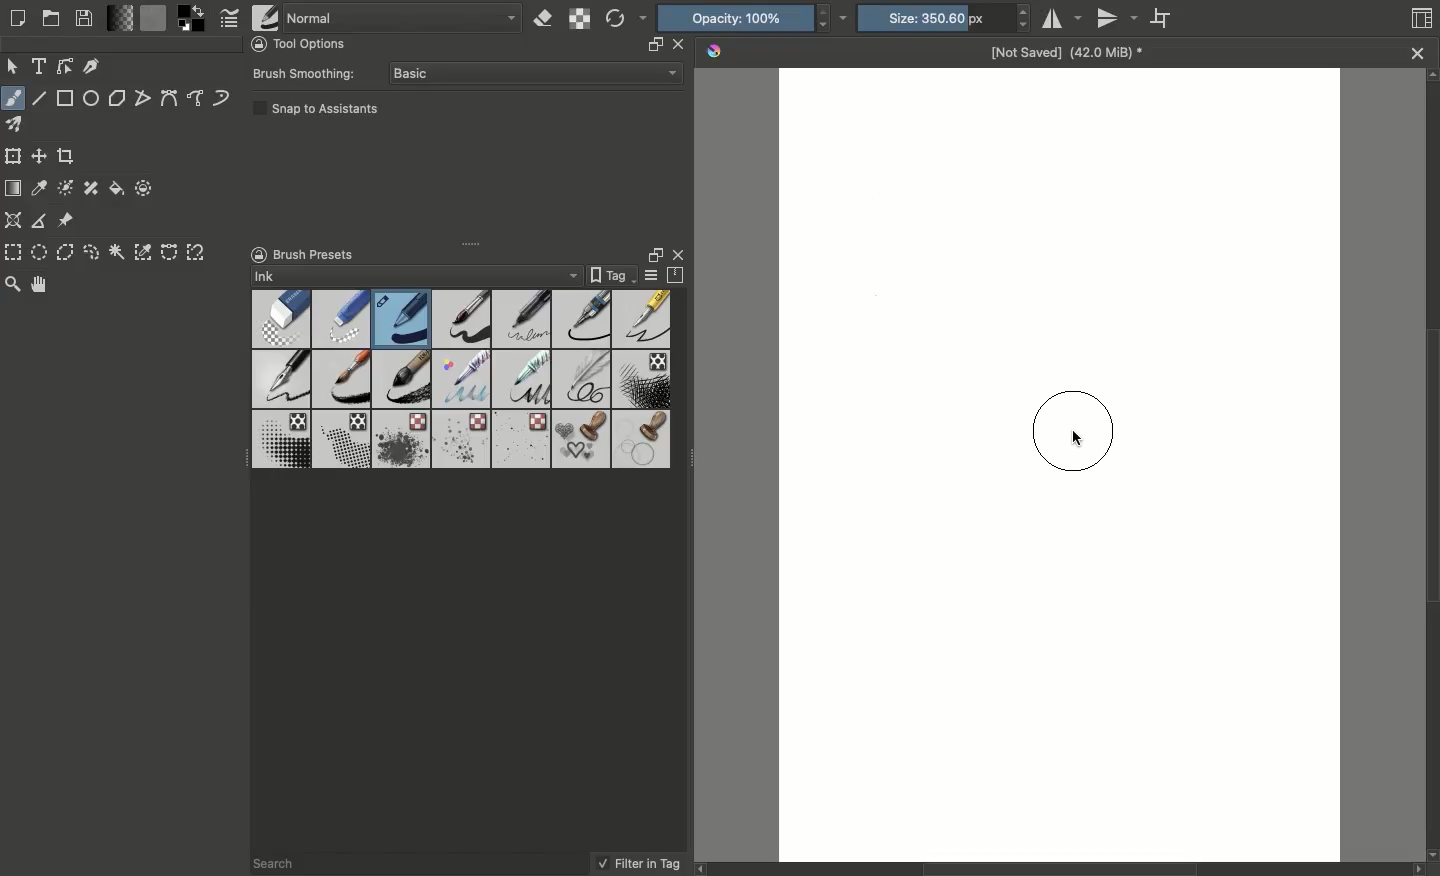  What do you see at coordinates (317, 113) in the screenshot?
I see `Snap to assistants` at bounding box center [317, 113].